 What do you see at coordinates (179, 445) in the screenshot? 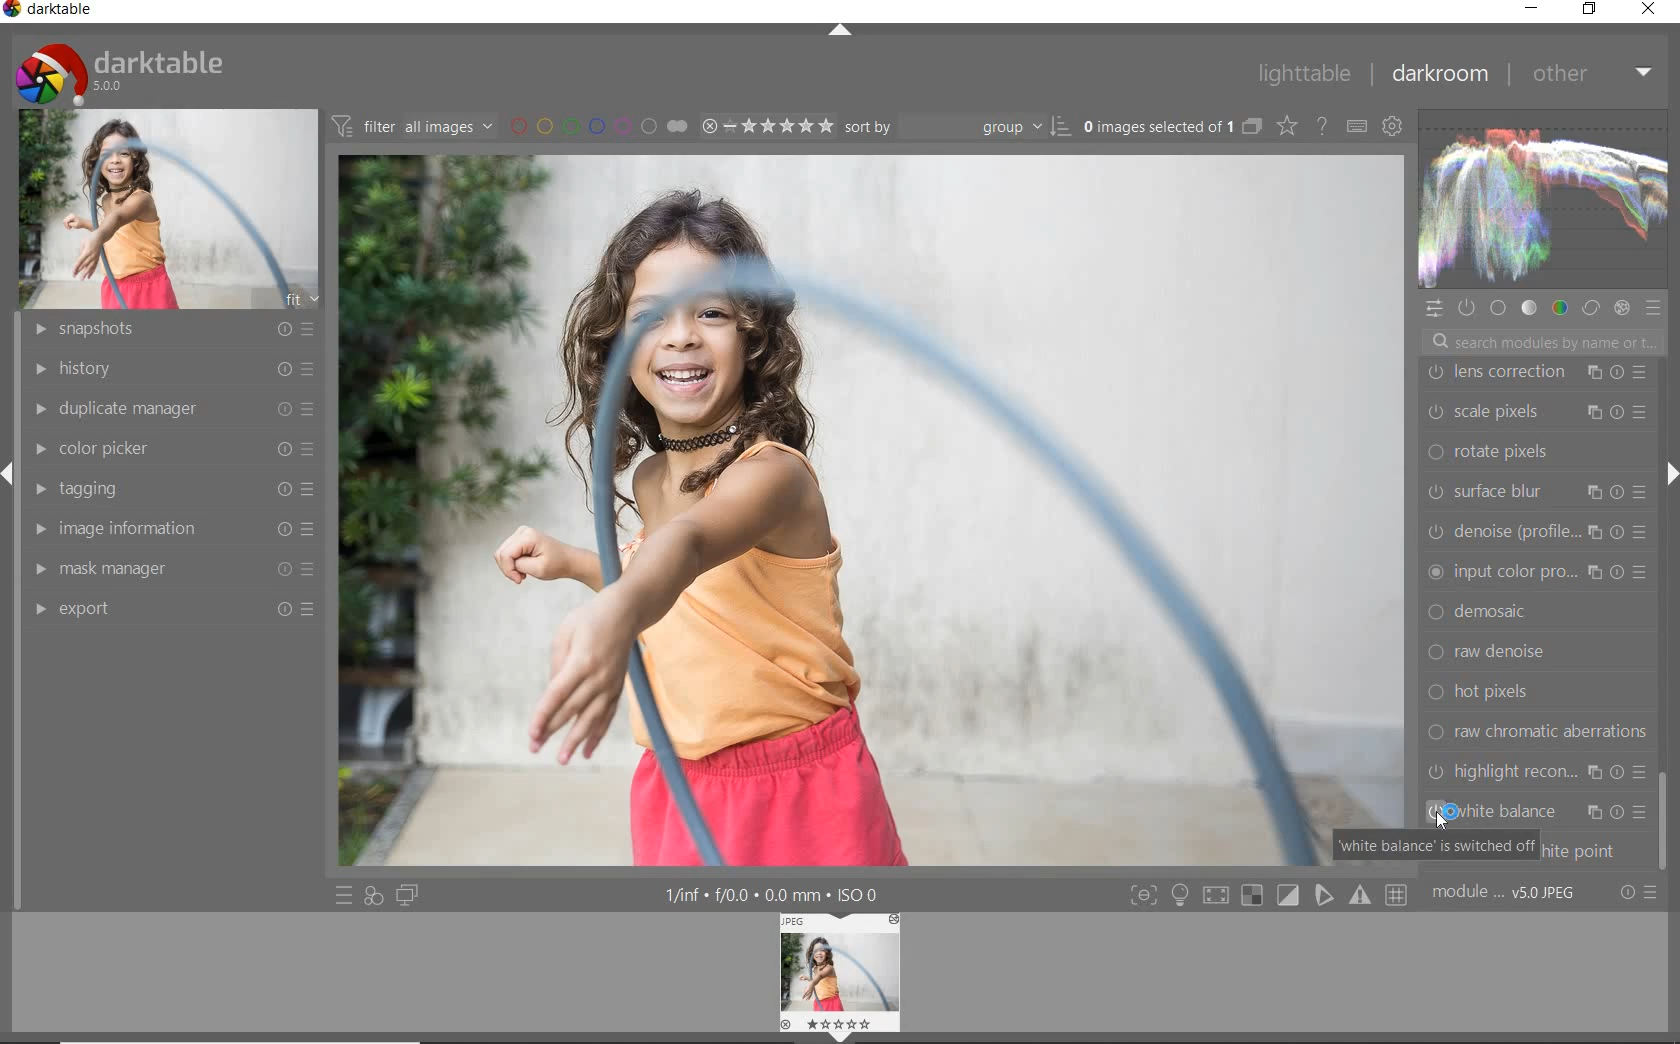
I see `color picker` at bounding box center [179, 445].